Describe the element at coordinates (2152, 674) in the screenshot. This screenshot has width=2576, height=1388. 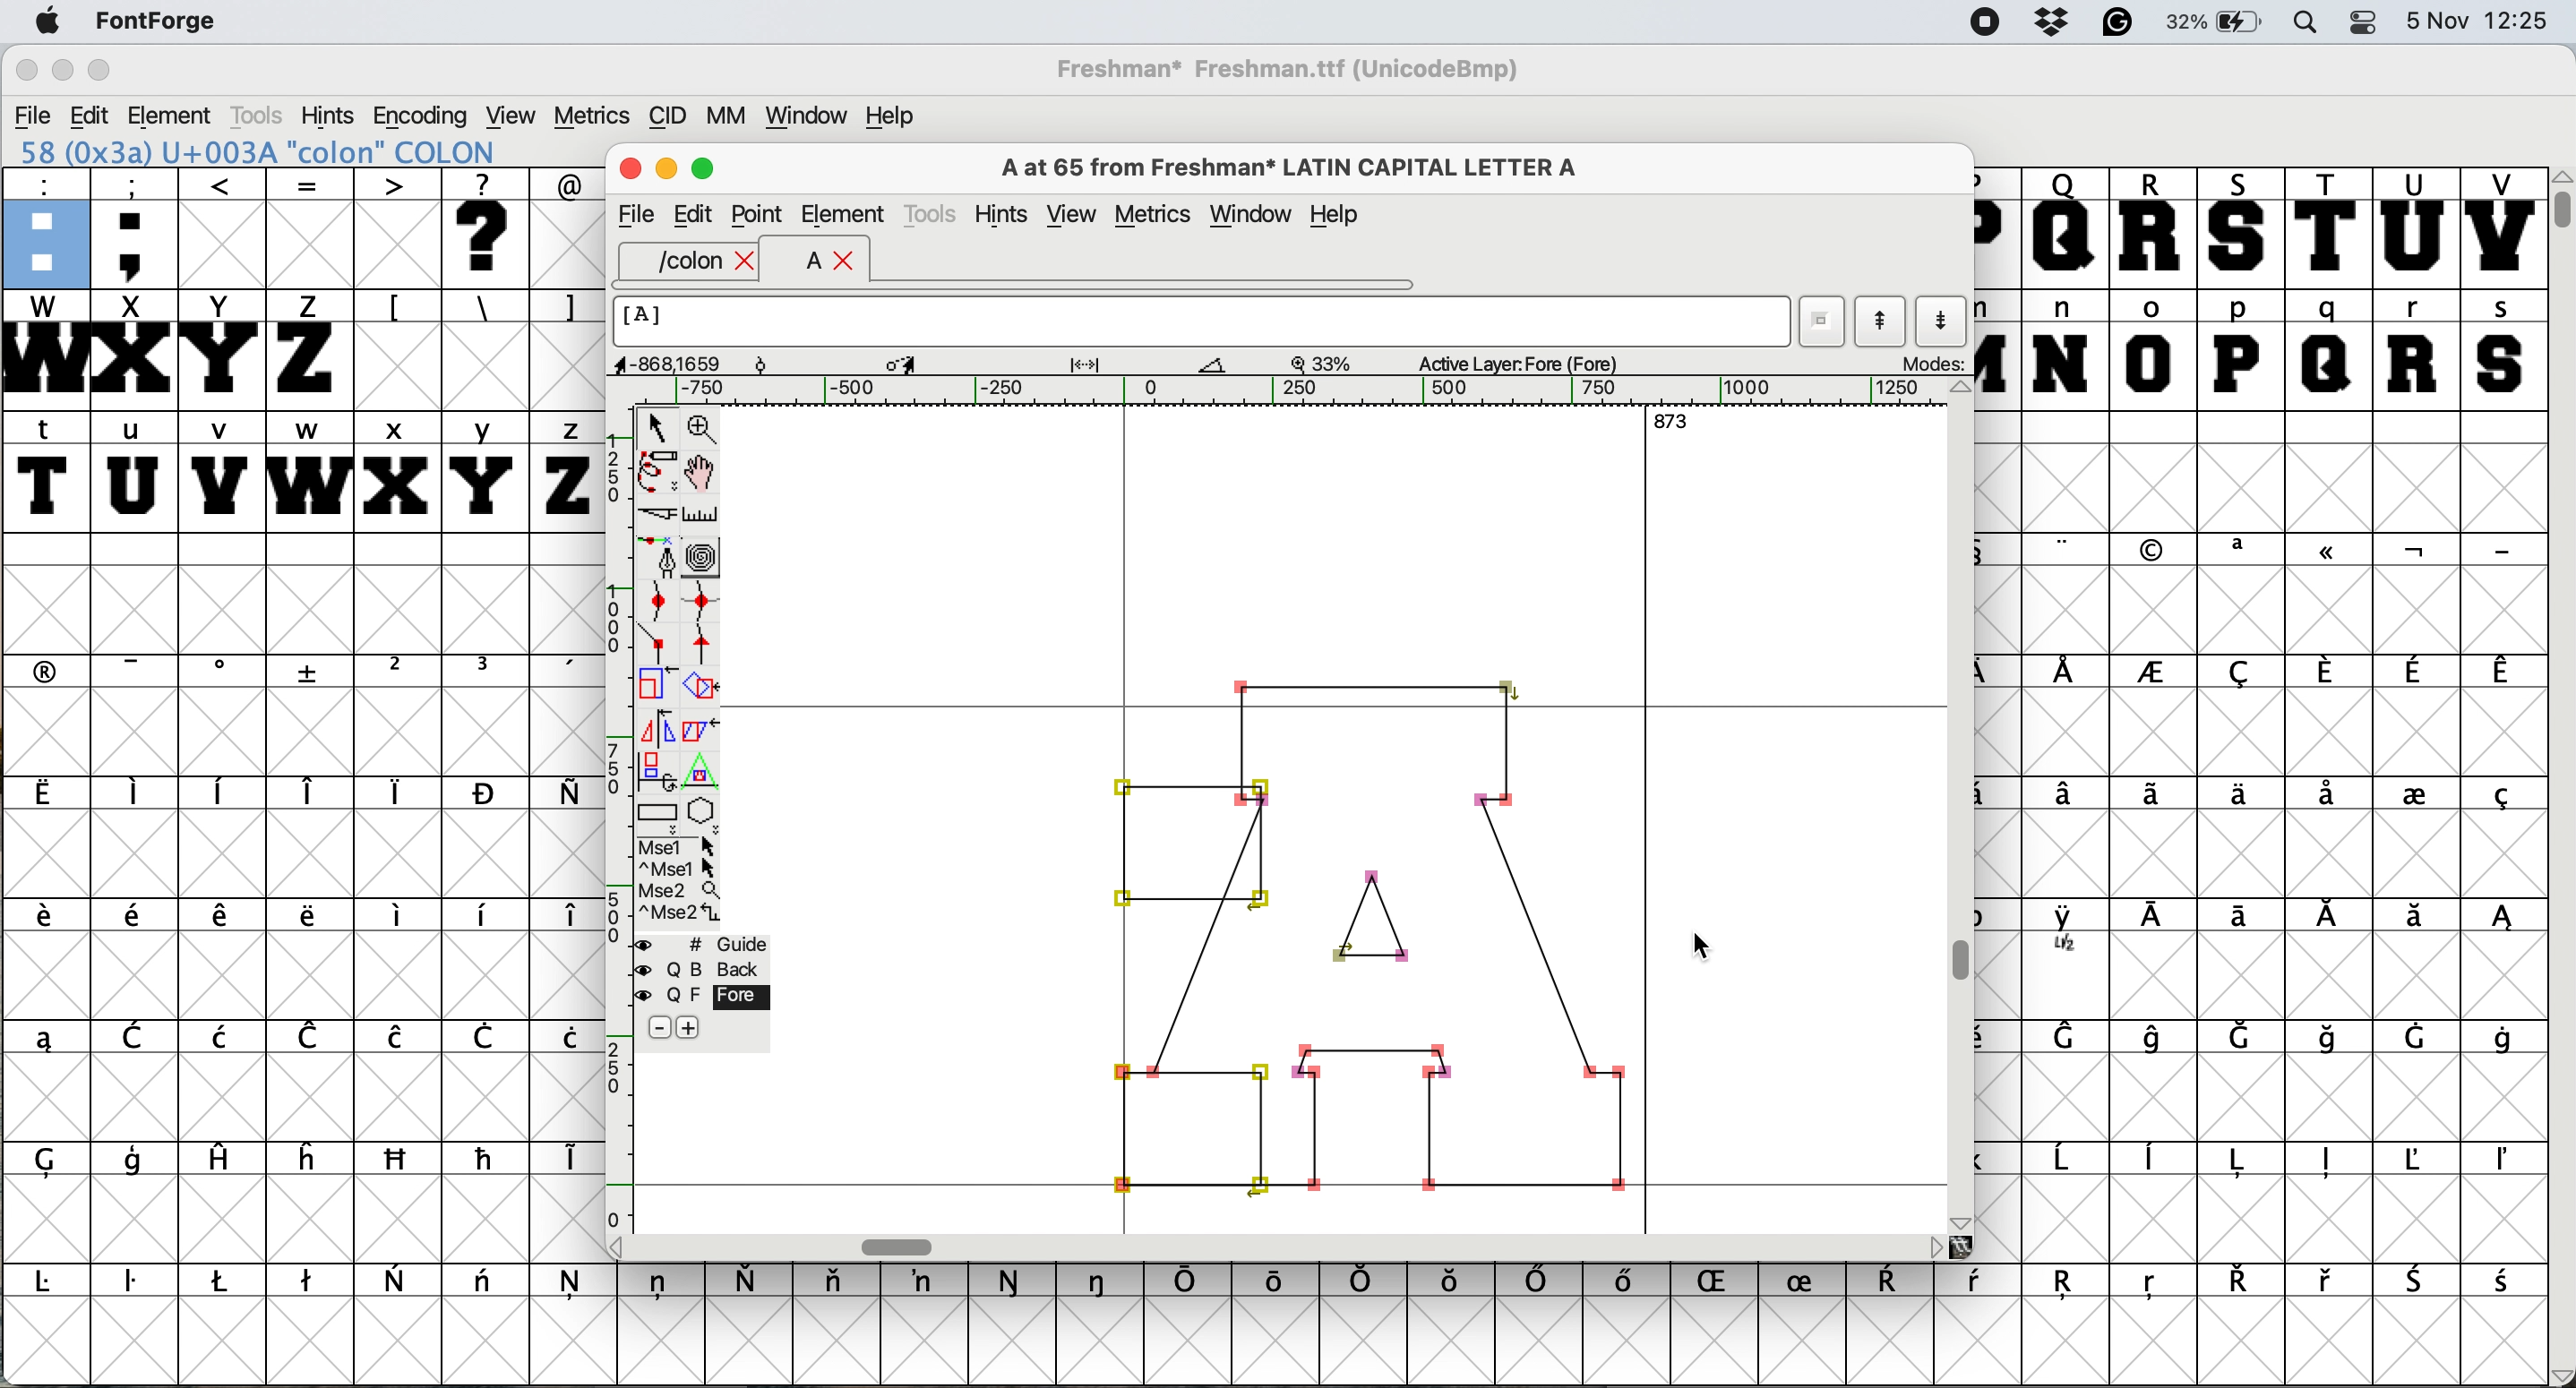
I see `symbol` at that location.